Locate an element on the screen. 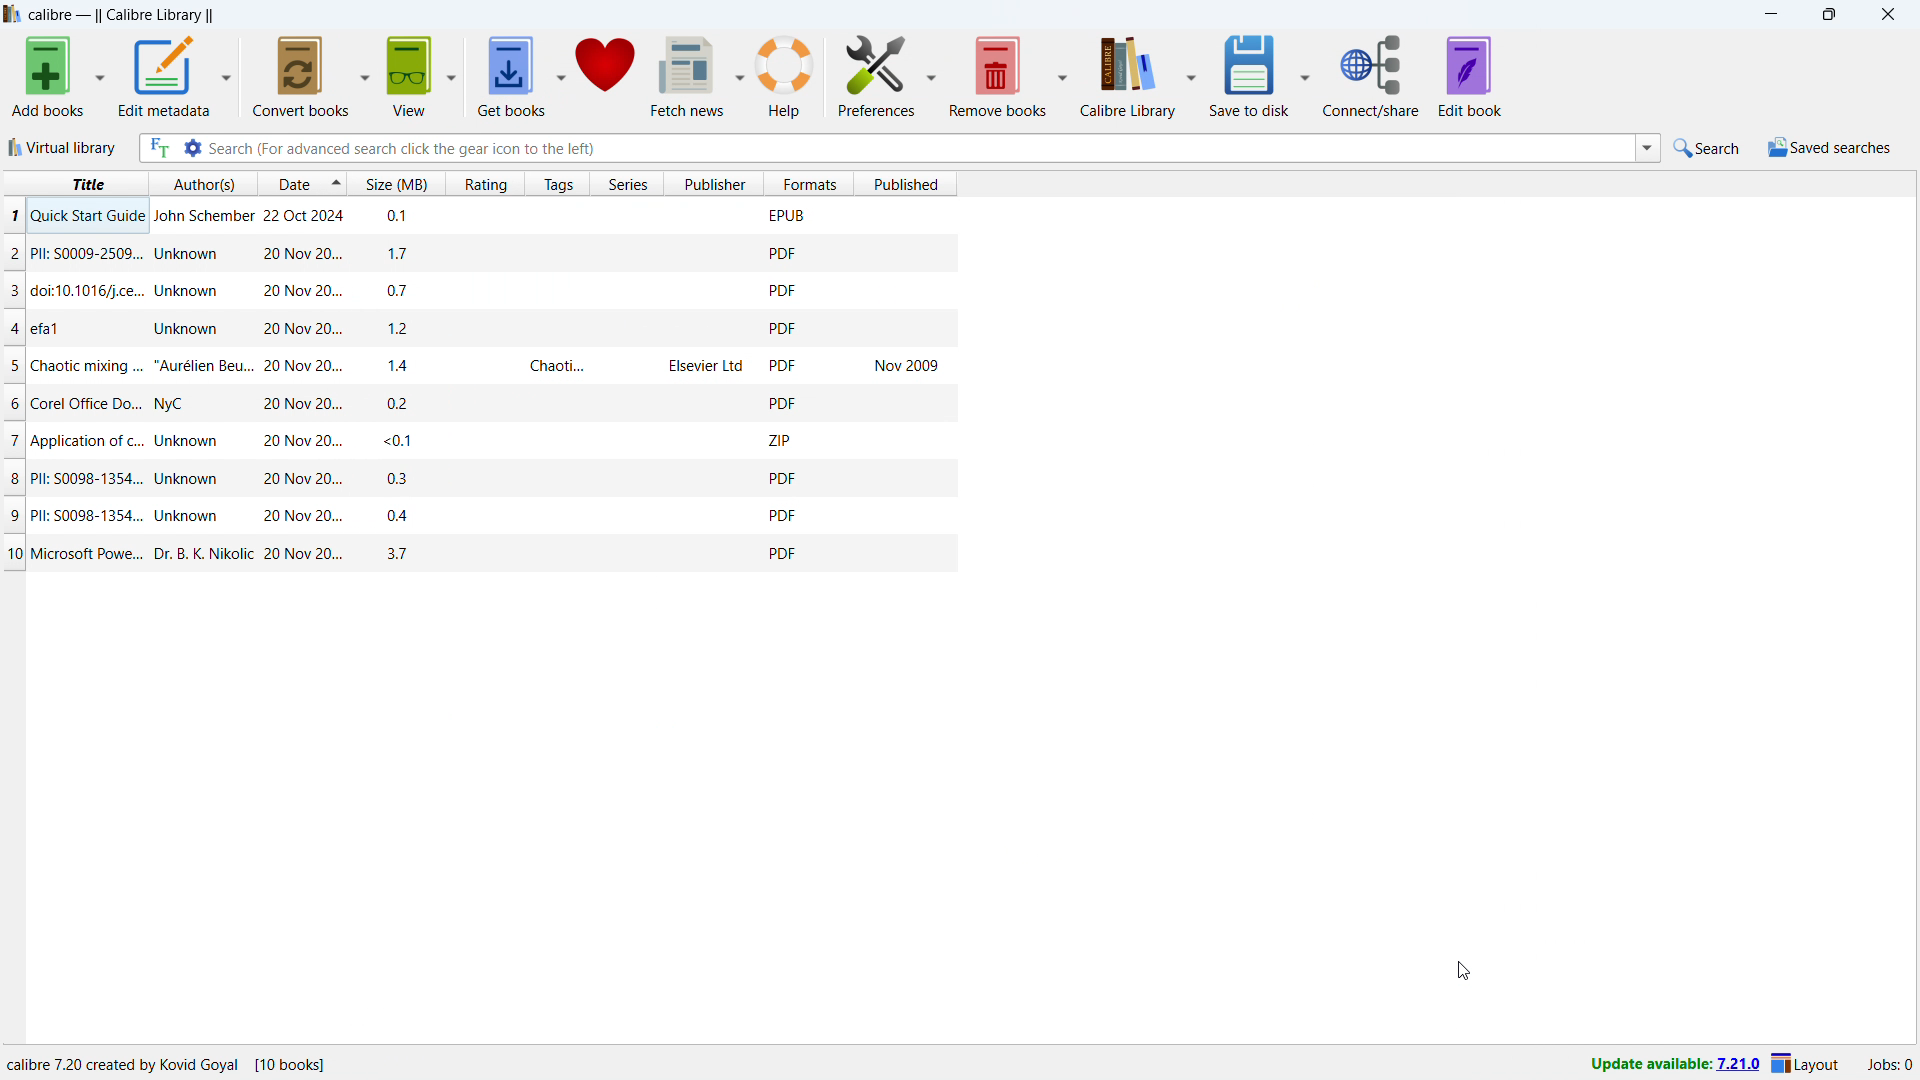 The image size is (1920, 1080). help is located at coordinates (786, 75).